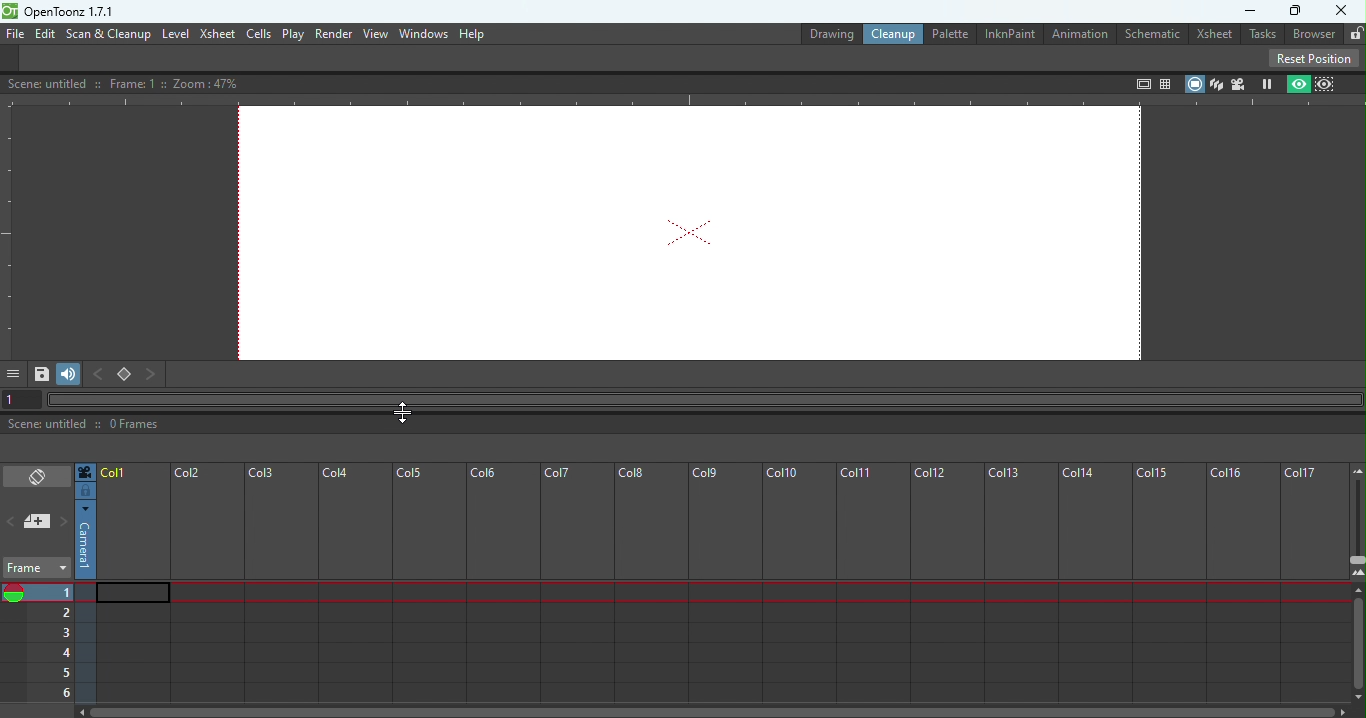 The width and height of the screenshot is (1366, 718). I want to click on Drawing, so click(820, 32).